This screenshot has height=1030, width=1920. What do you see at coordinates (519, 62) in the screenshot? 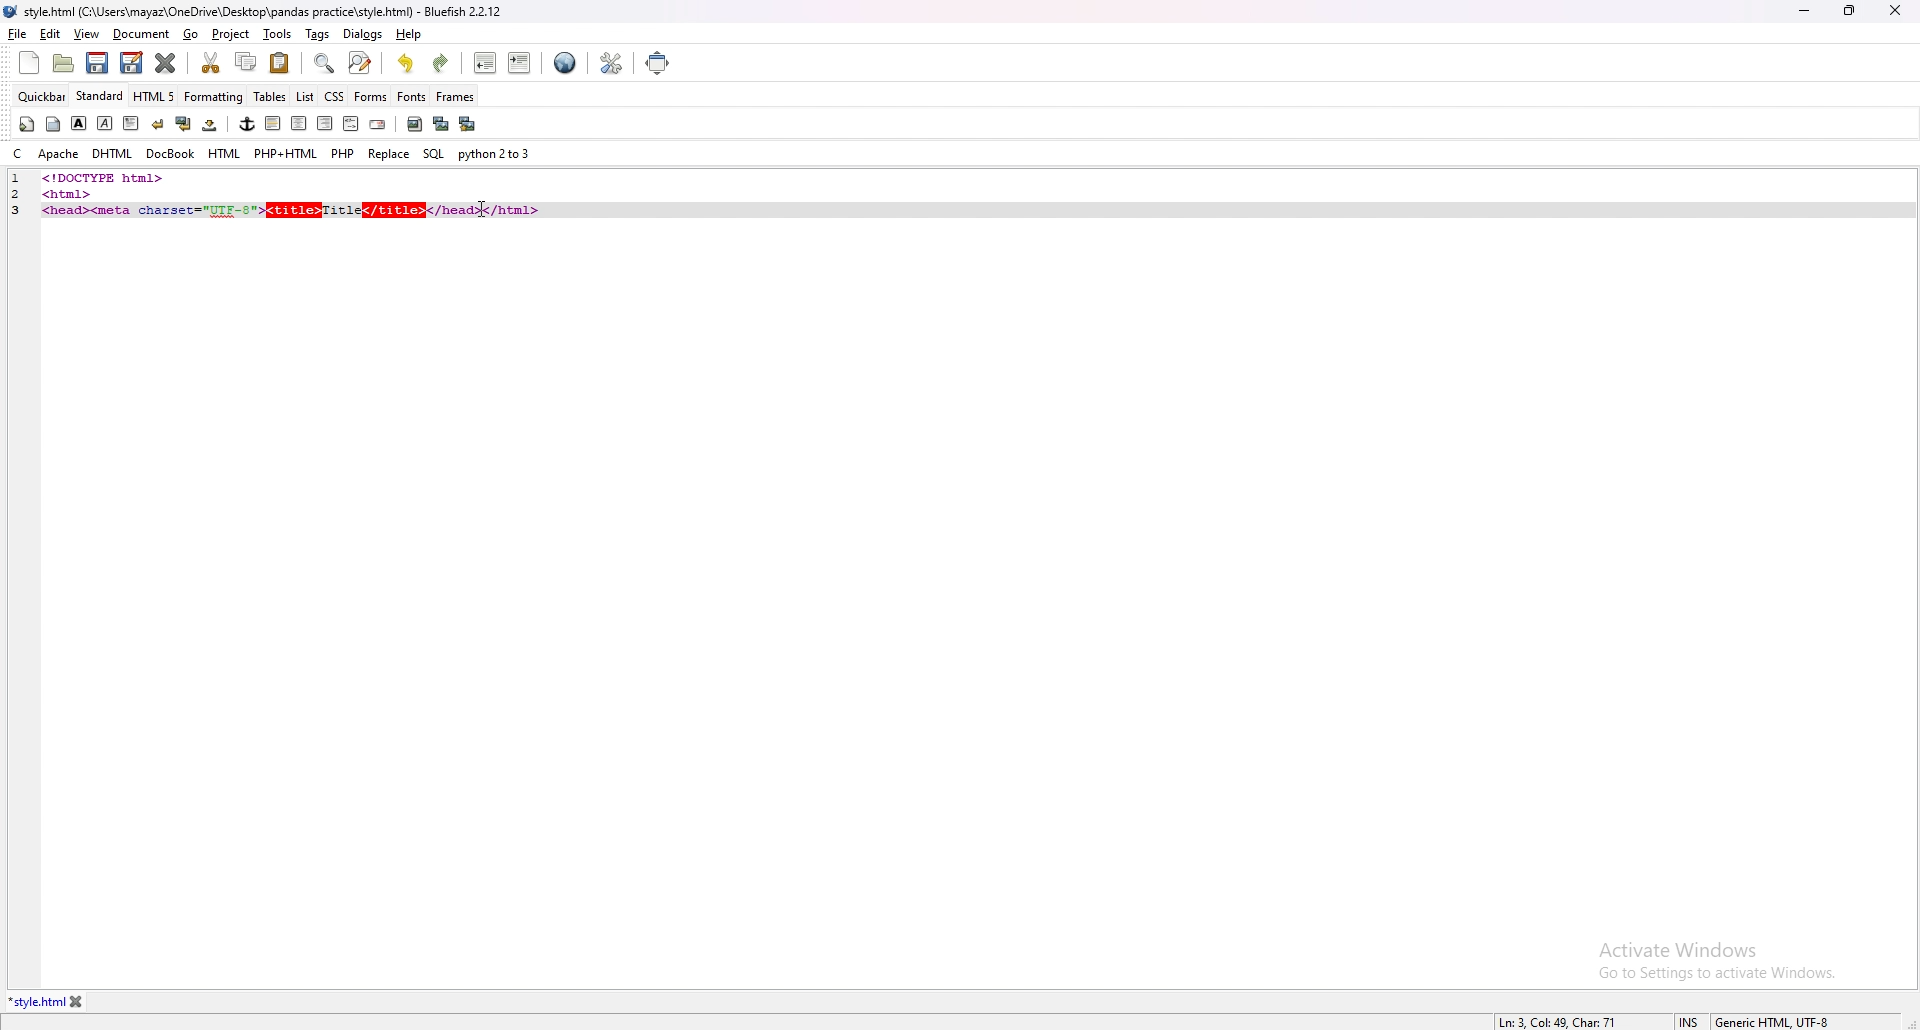
I see `indent` at bounding box center [519, 62].